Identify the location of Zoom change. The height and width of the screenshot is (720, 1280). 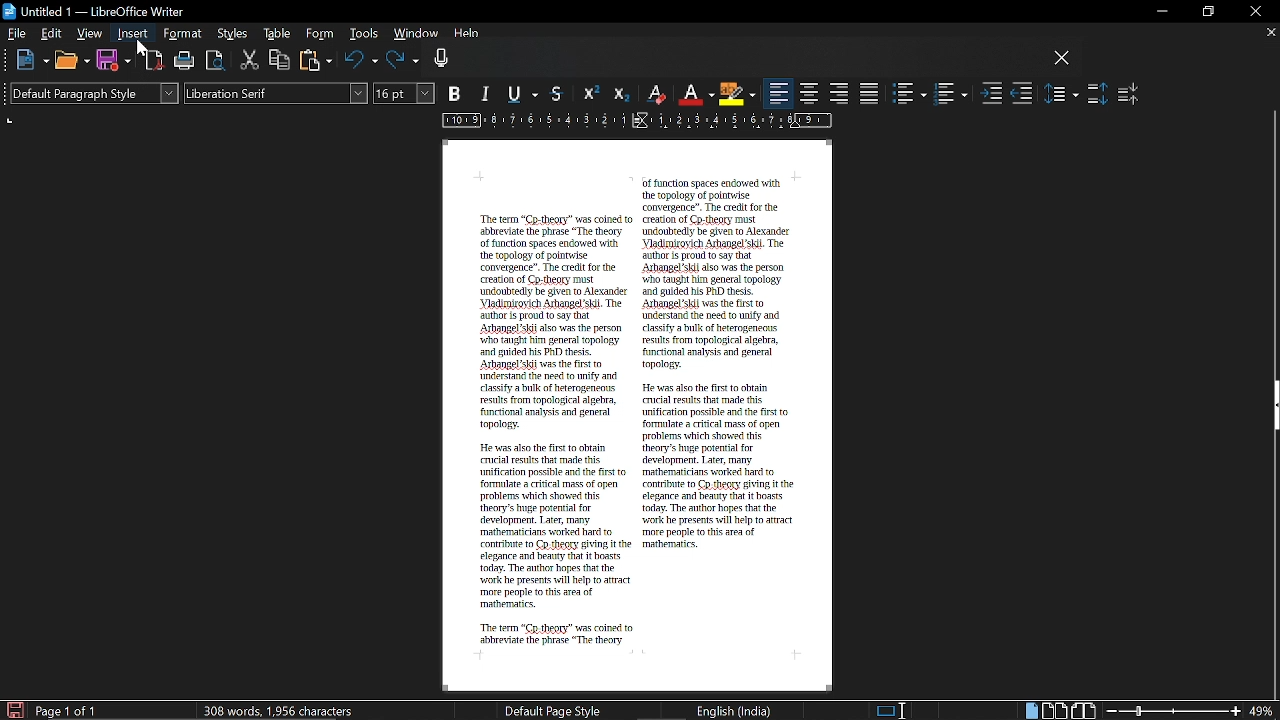
(1174, 711).